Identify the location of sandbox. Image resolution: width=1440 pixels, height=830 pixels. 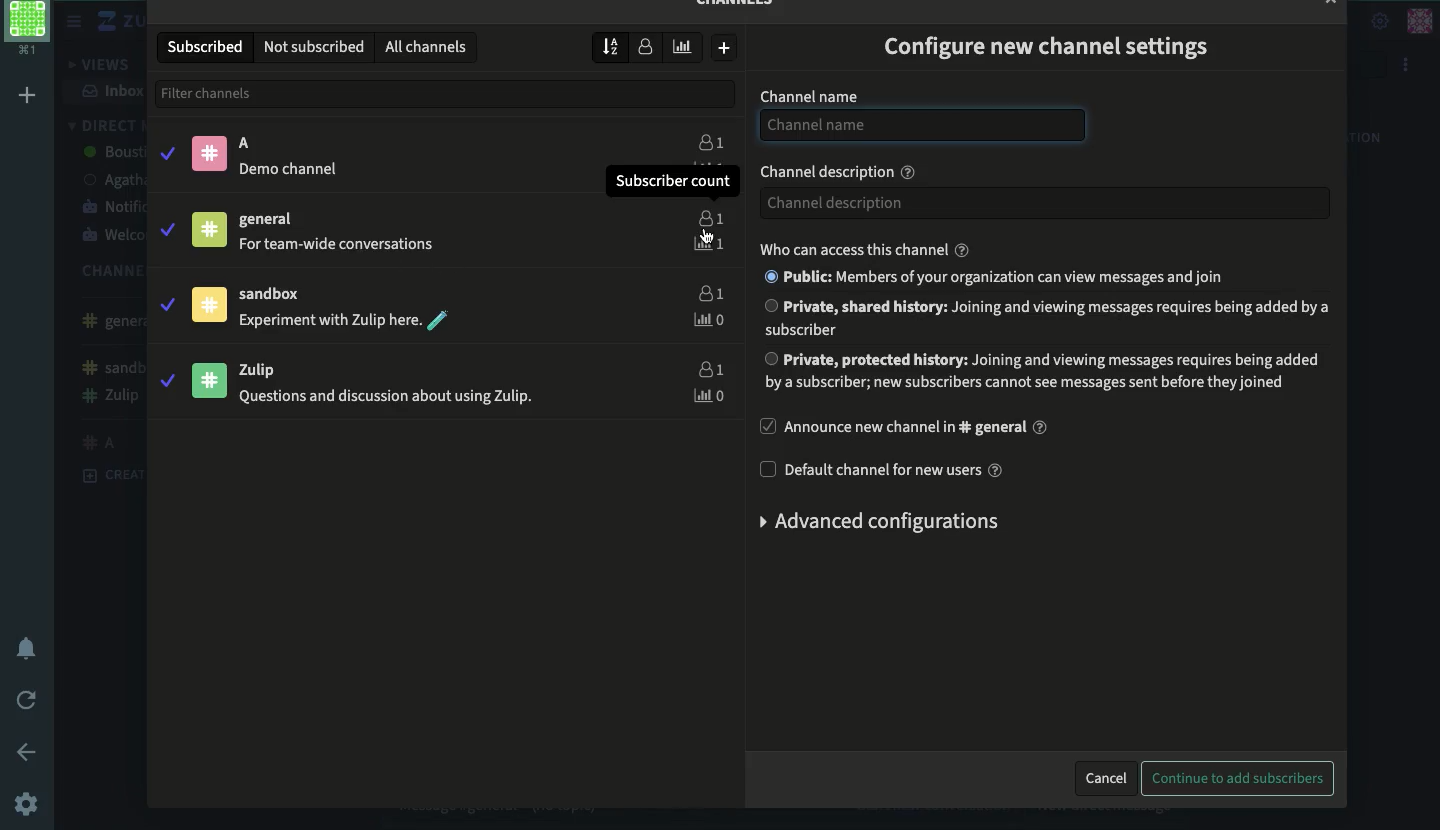
(278, 294).